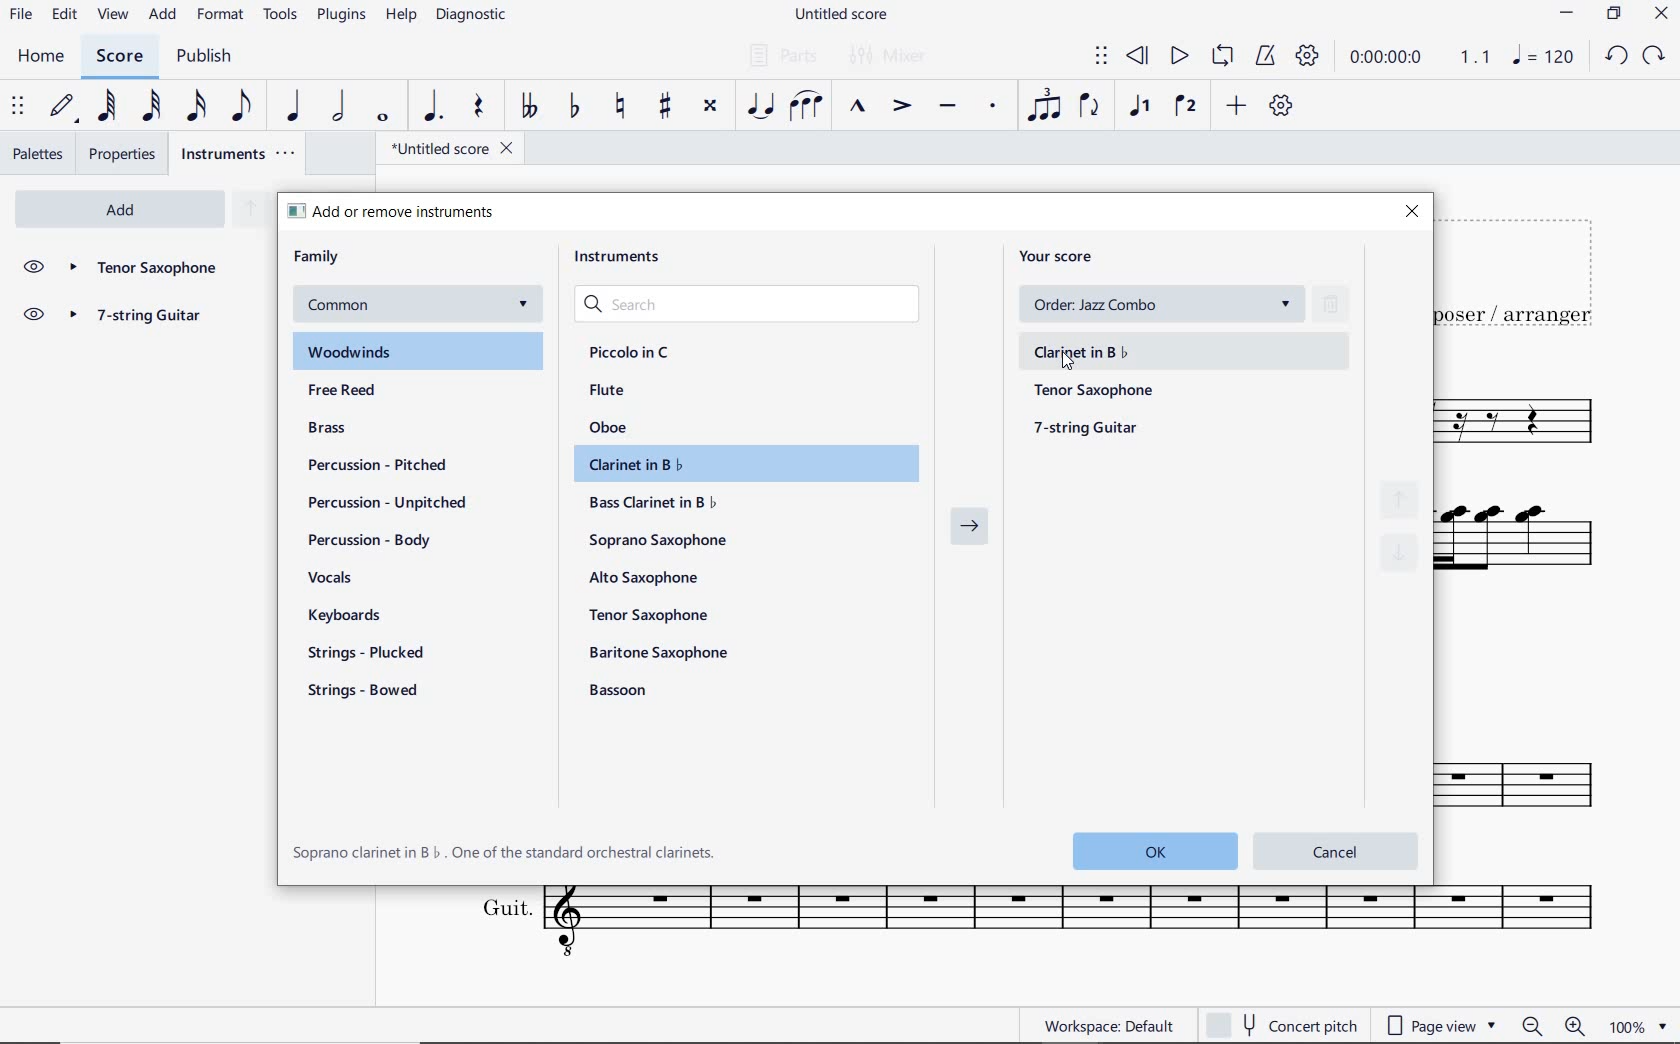 Image resolution: width=1680 pixels, height=1044 pixels. I want to click on ADD, so click(1237, 107).